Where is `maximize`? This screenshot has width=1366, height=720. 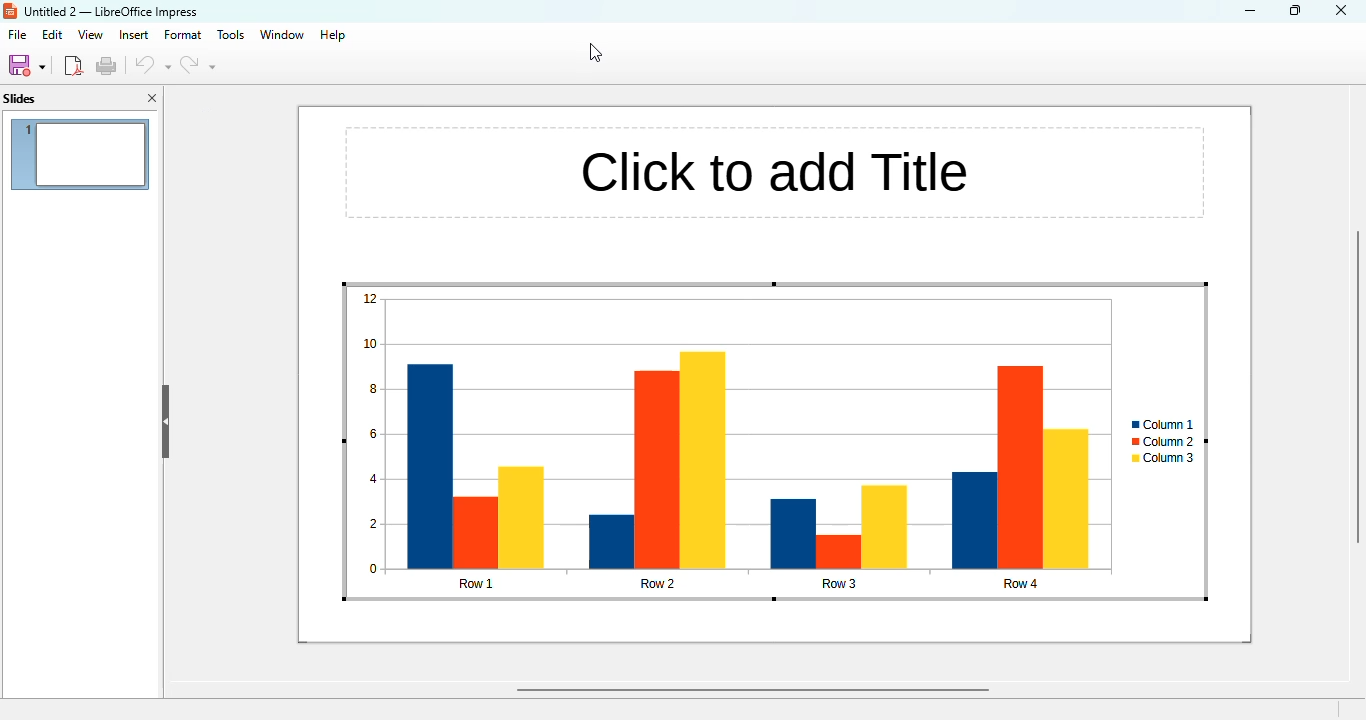 maximize is located at coordinates (1295, 10).